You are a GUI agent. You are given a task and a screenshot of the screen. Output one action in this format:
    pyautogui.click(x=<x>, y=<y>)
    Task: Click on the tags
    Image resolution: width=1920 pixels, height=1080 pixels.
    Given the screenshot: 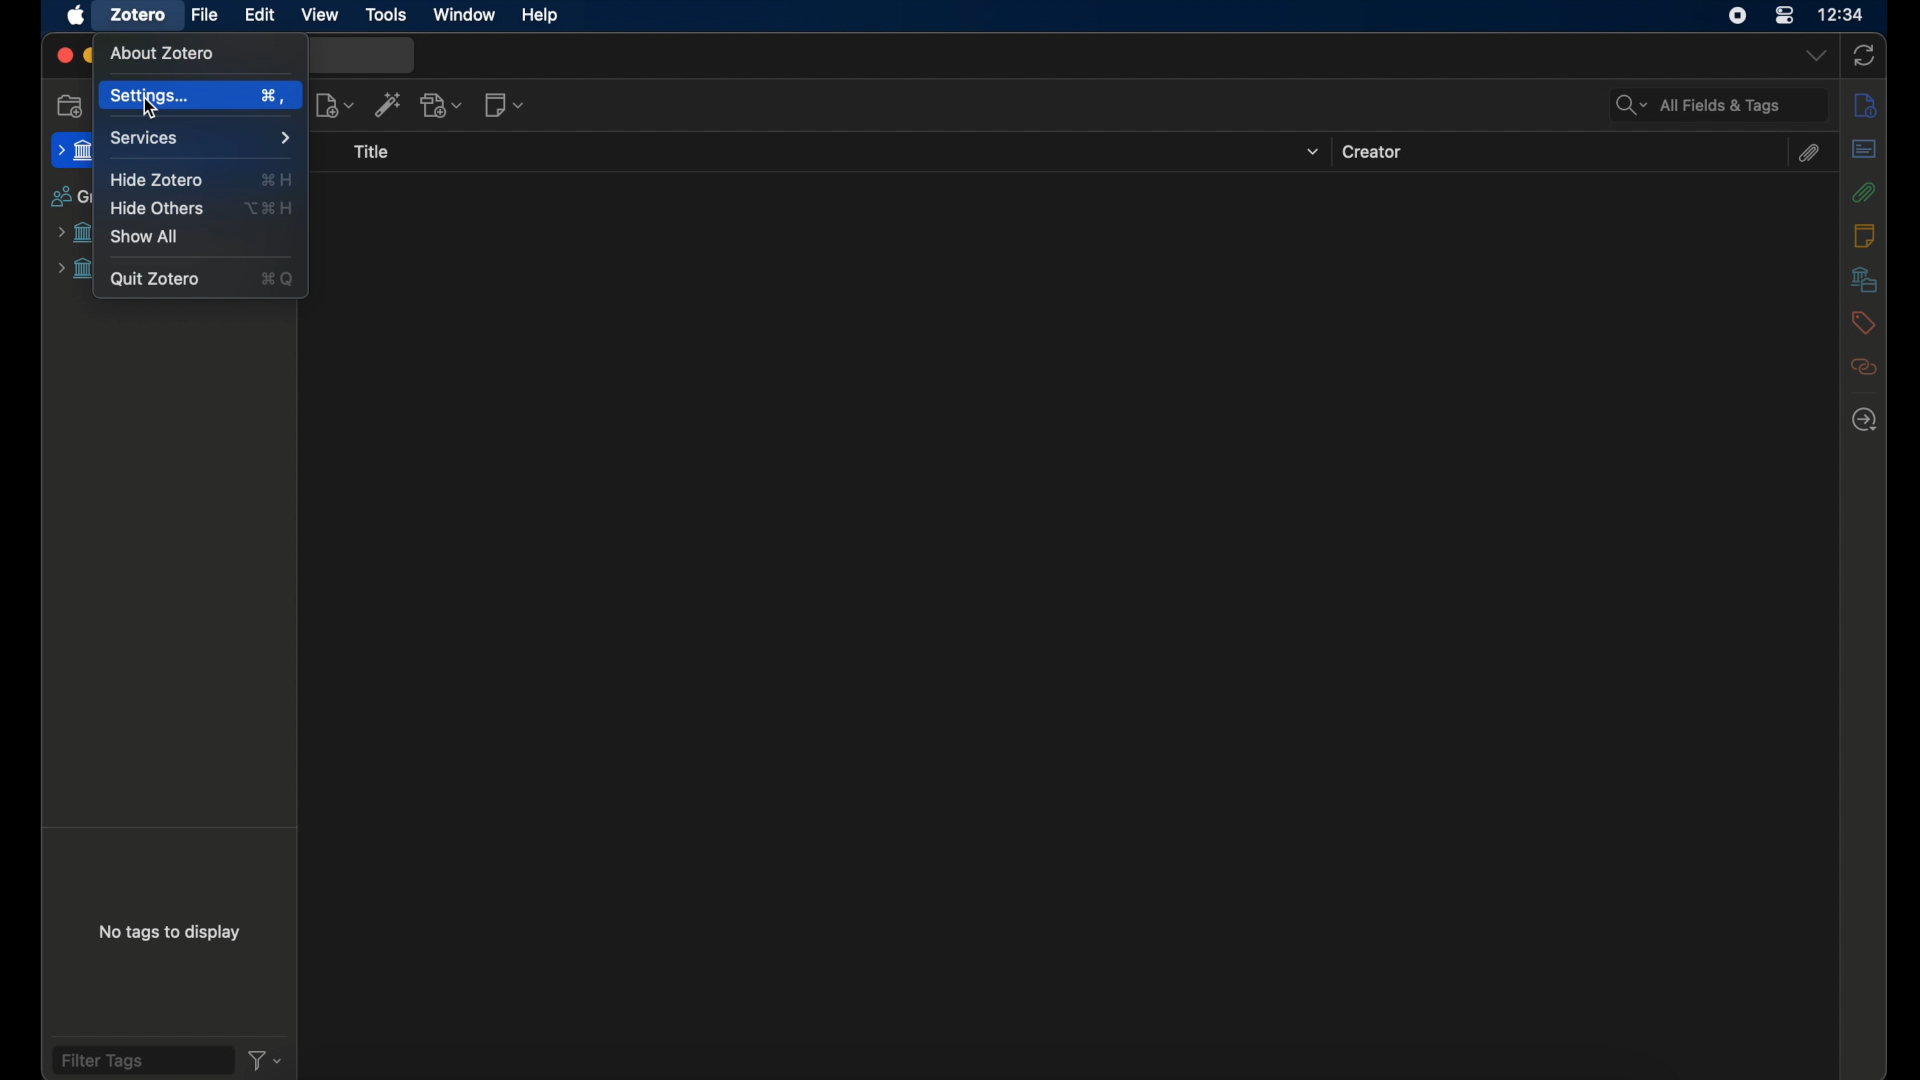 What is the action you would take?
    pyautogui.click(x=1862, y=324)
    